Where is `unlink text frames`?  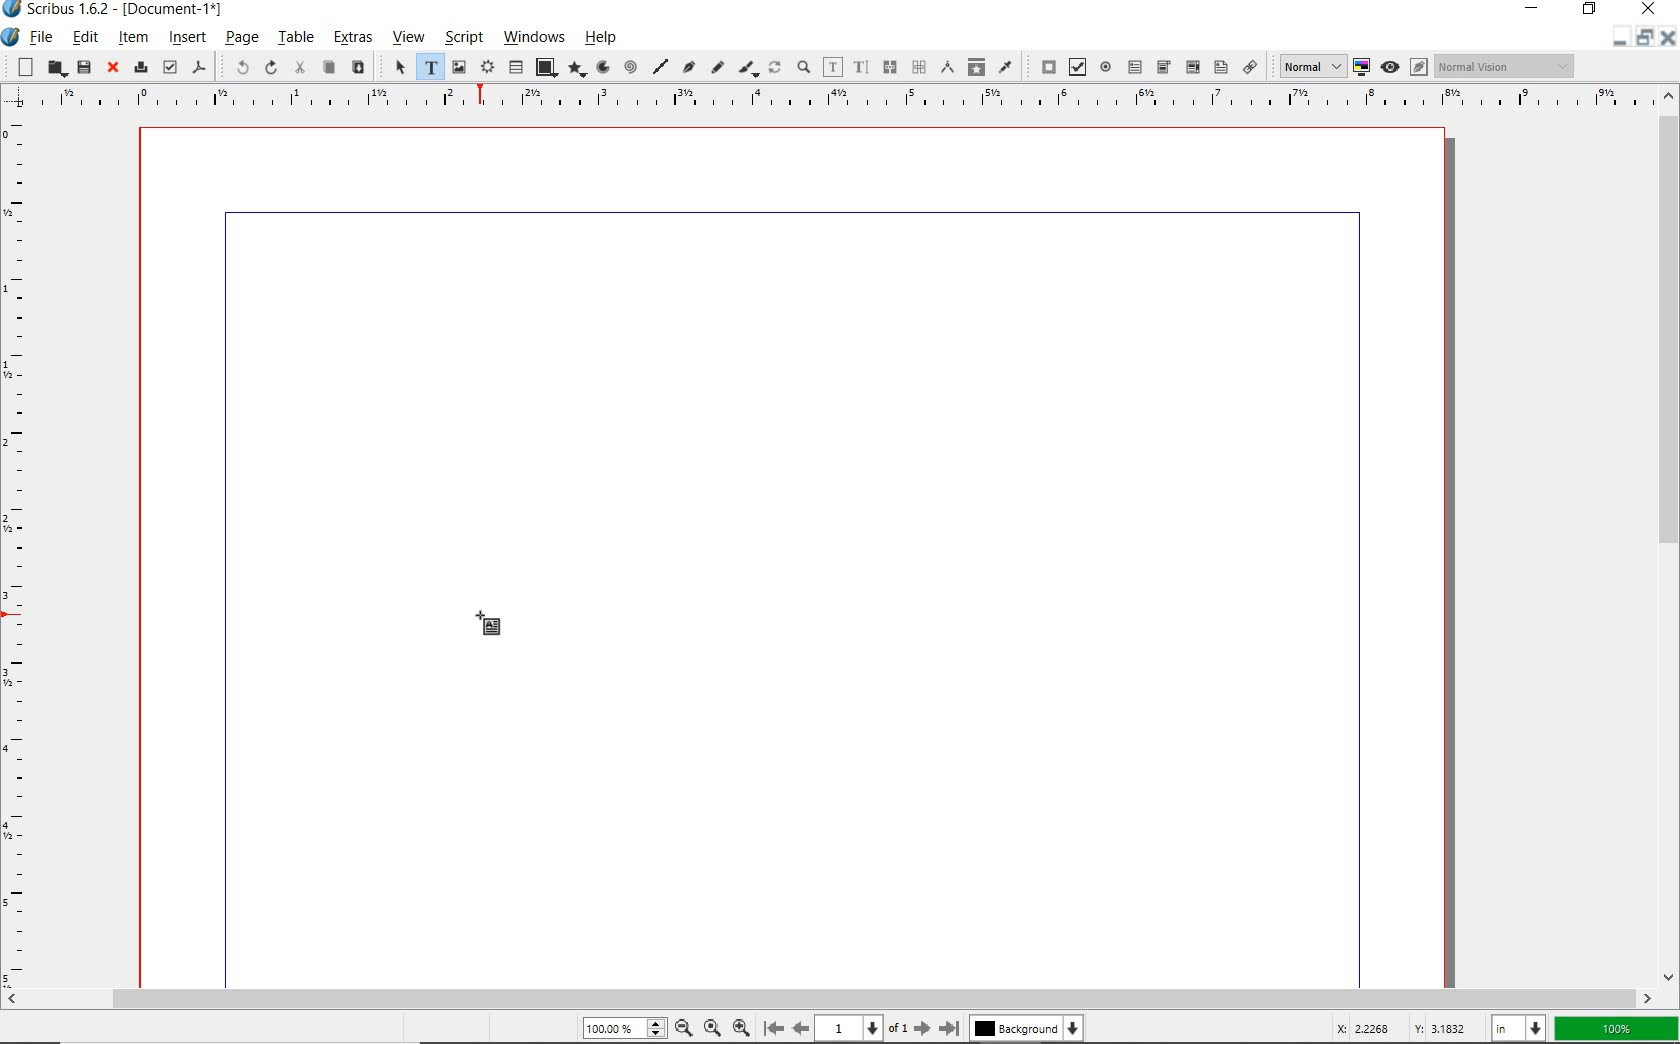 unlink text frames is located at coordinates (918, 68).